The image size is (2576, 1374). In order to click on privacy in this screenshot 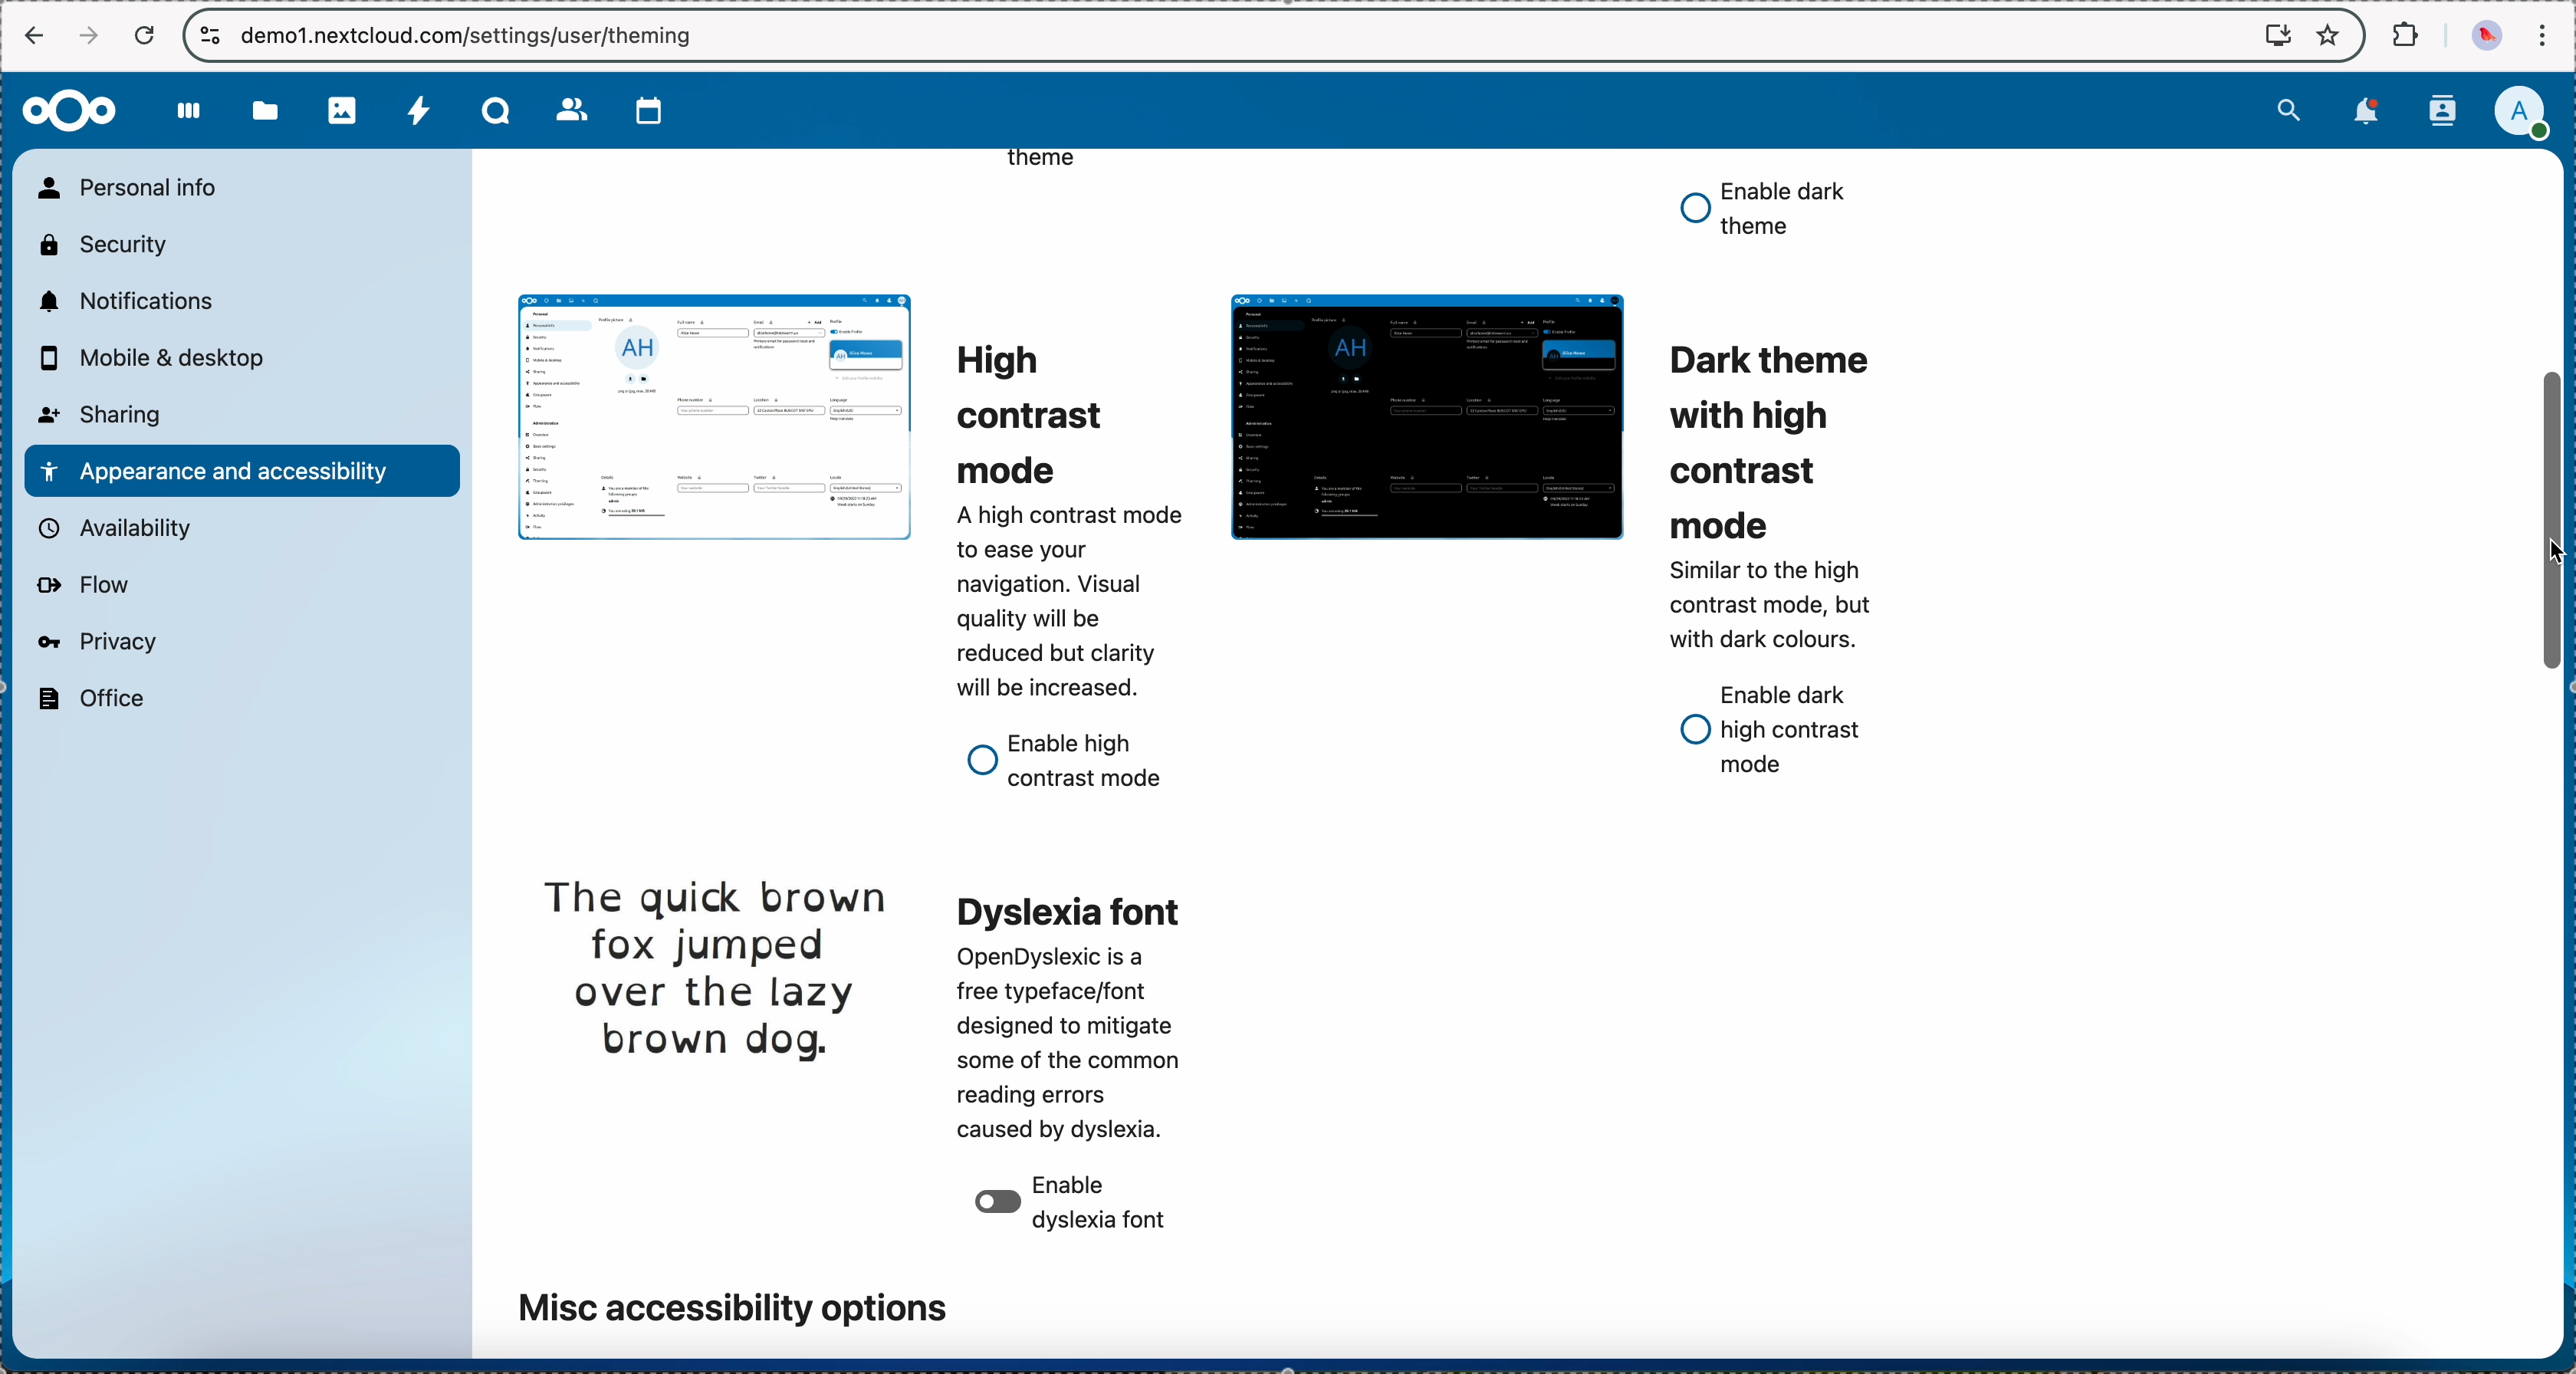, I will do `click(100, 643)`.